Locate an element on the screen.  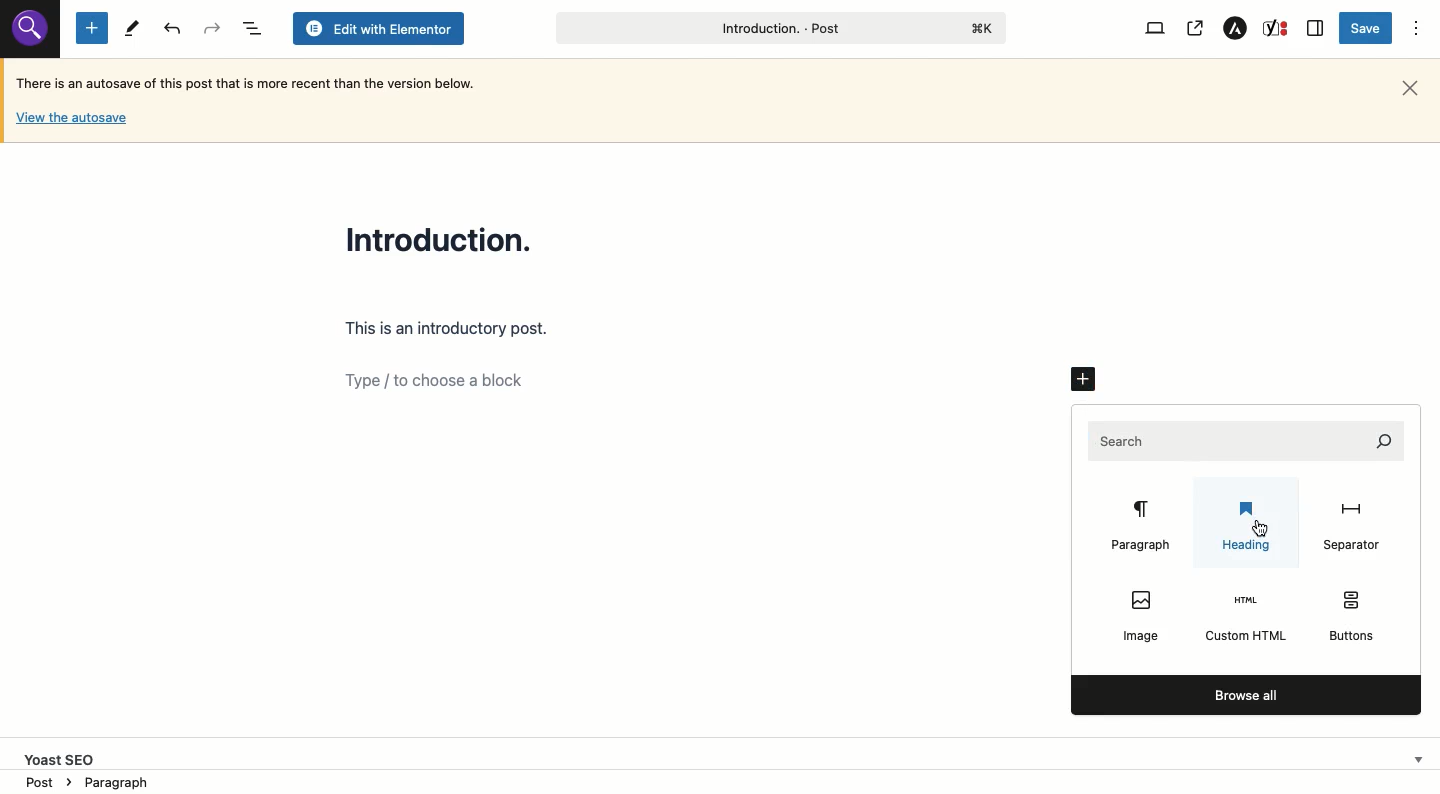
Sidebar is located at coordinates (1316, 28).